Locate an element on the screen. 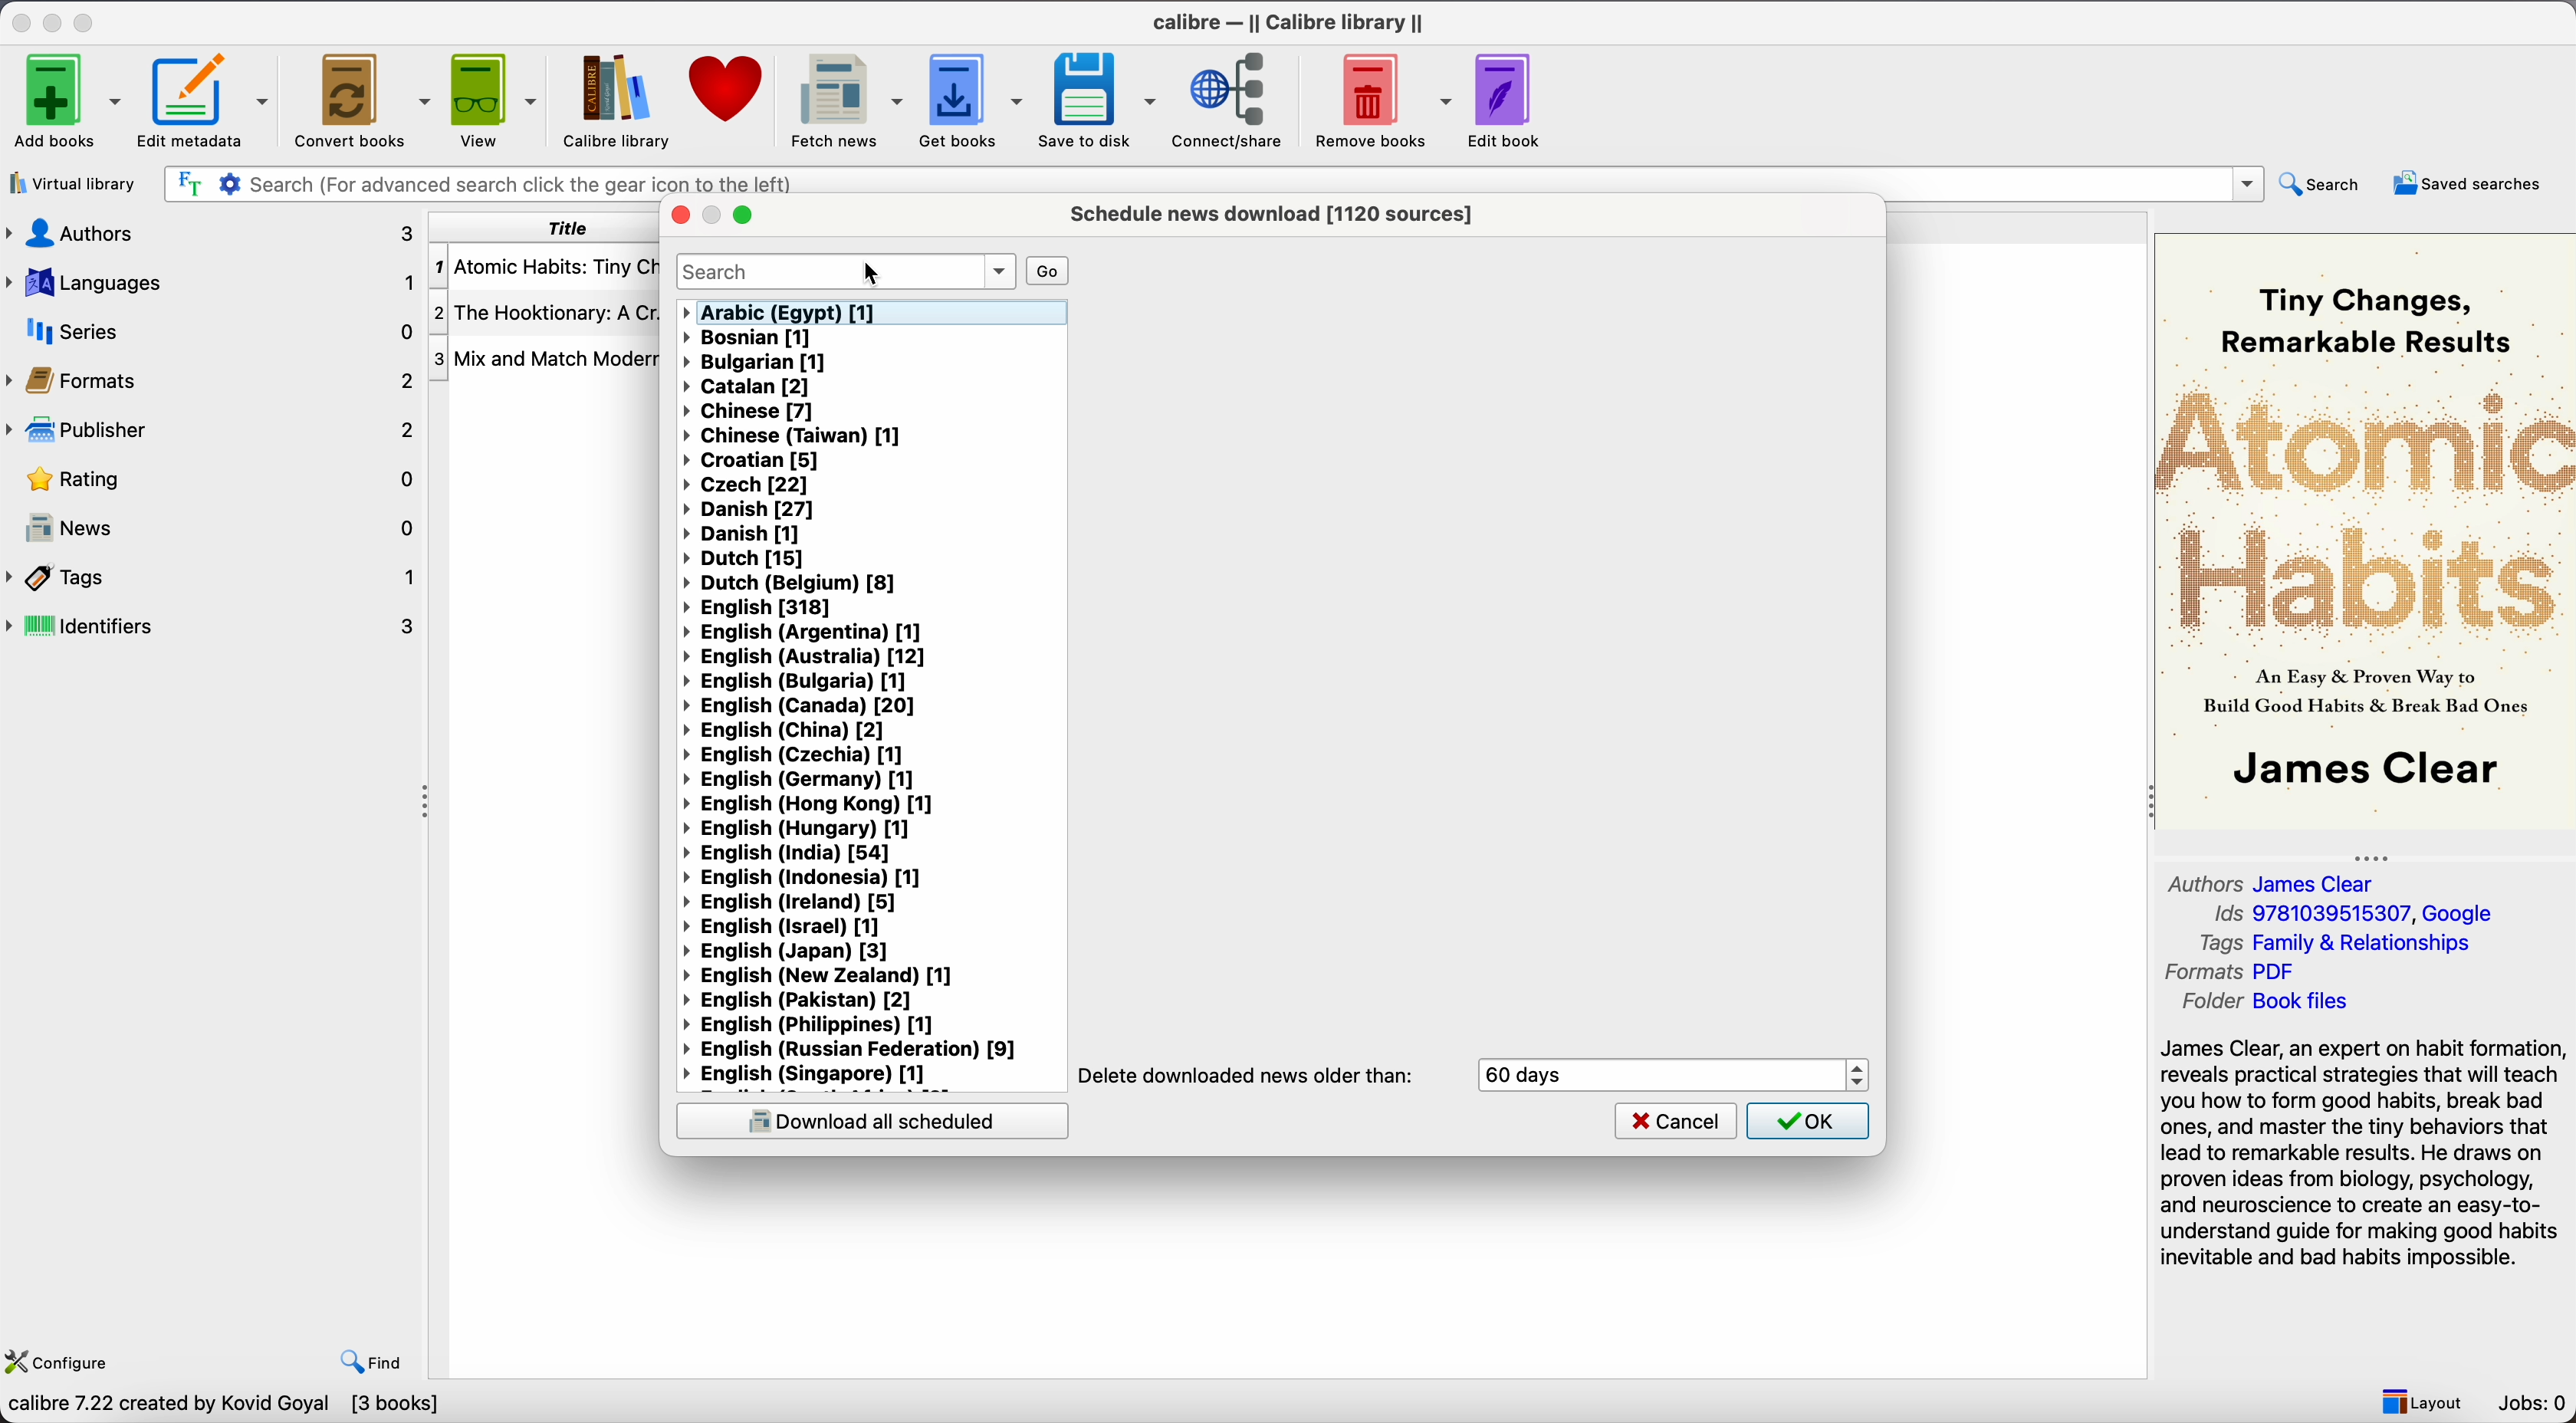 The image size is (2576, 1423). English (Japan) [3] is located at coordinates (787, 953).